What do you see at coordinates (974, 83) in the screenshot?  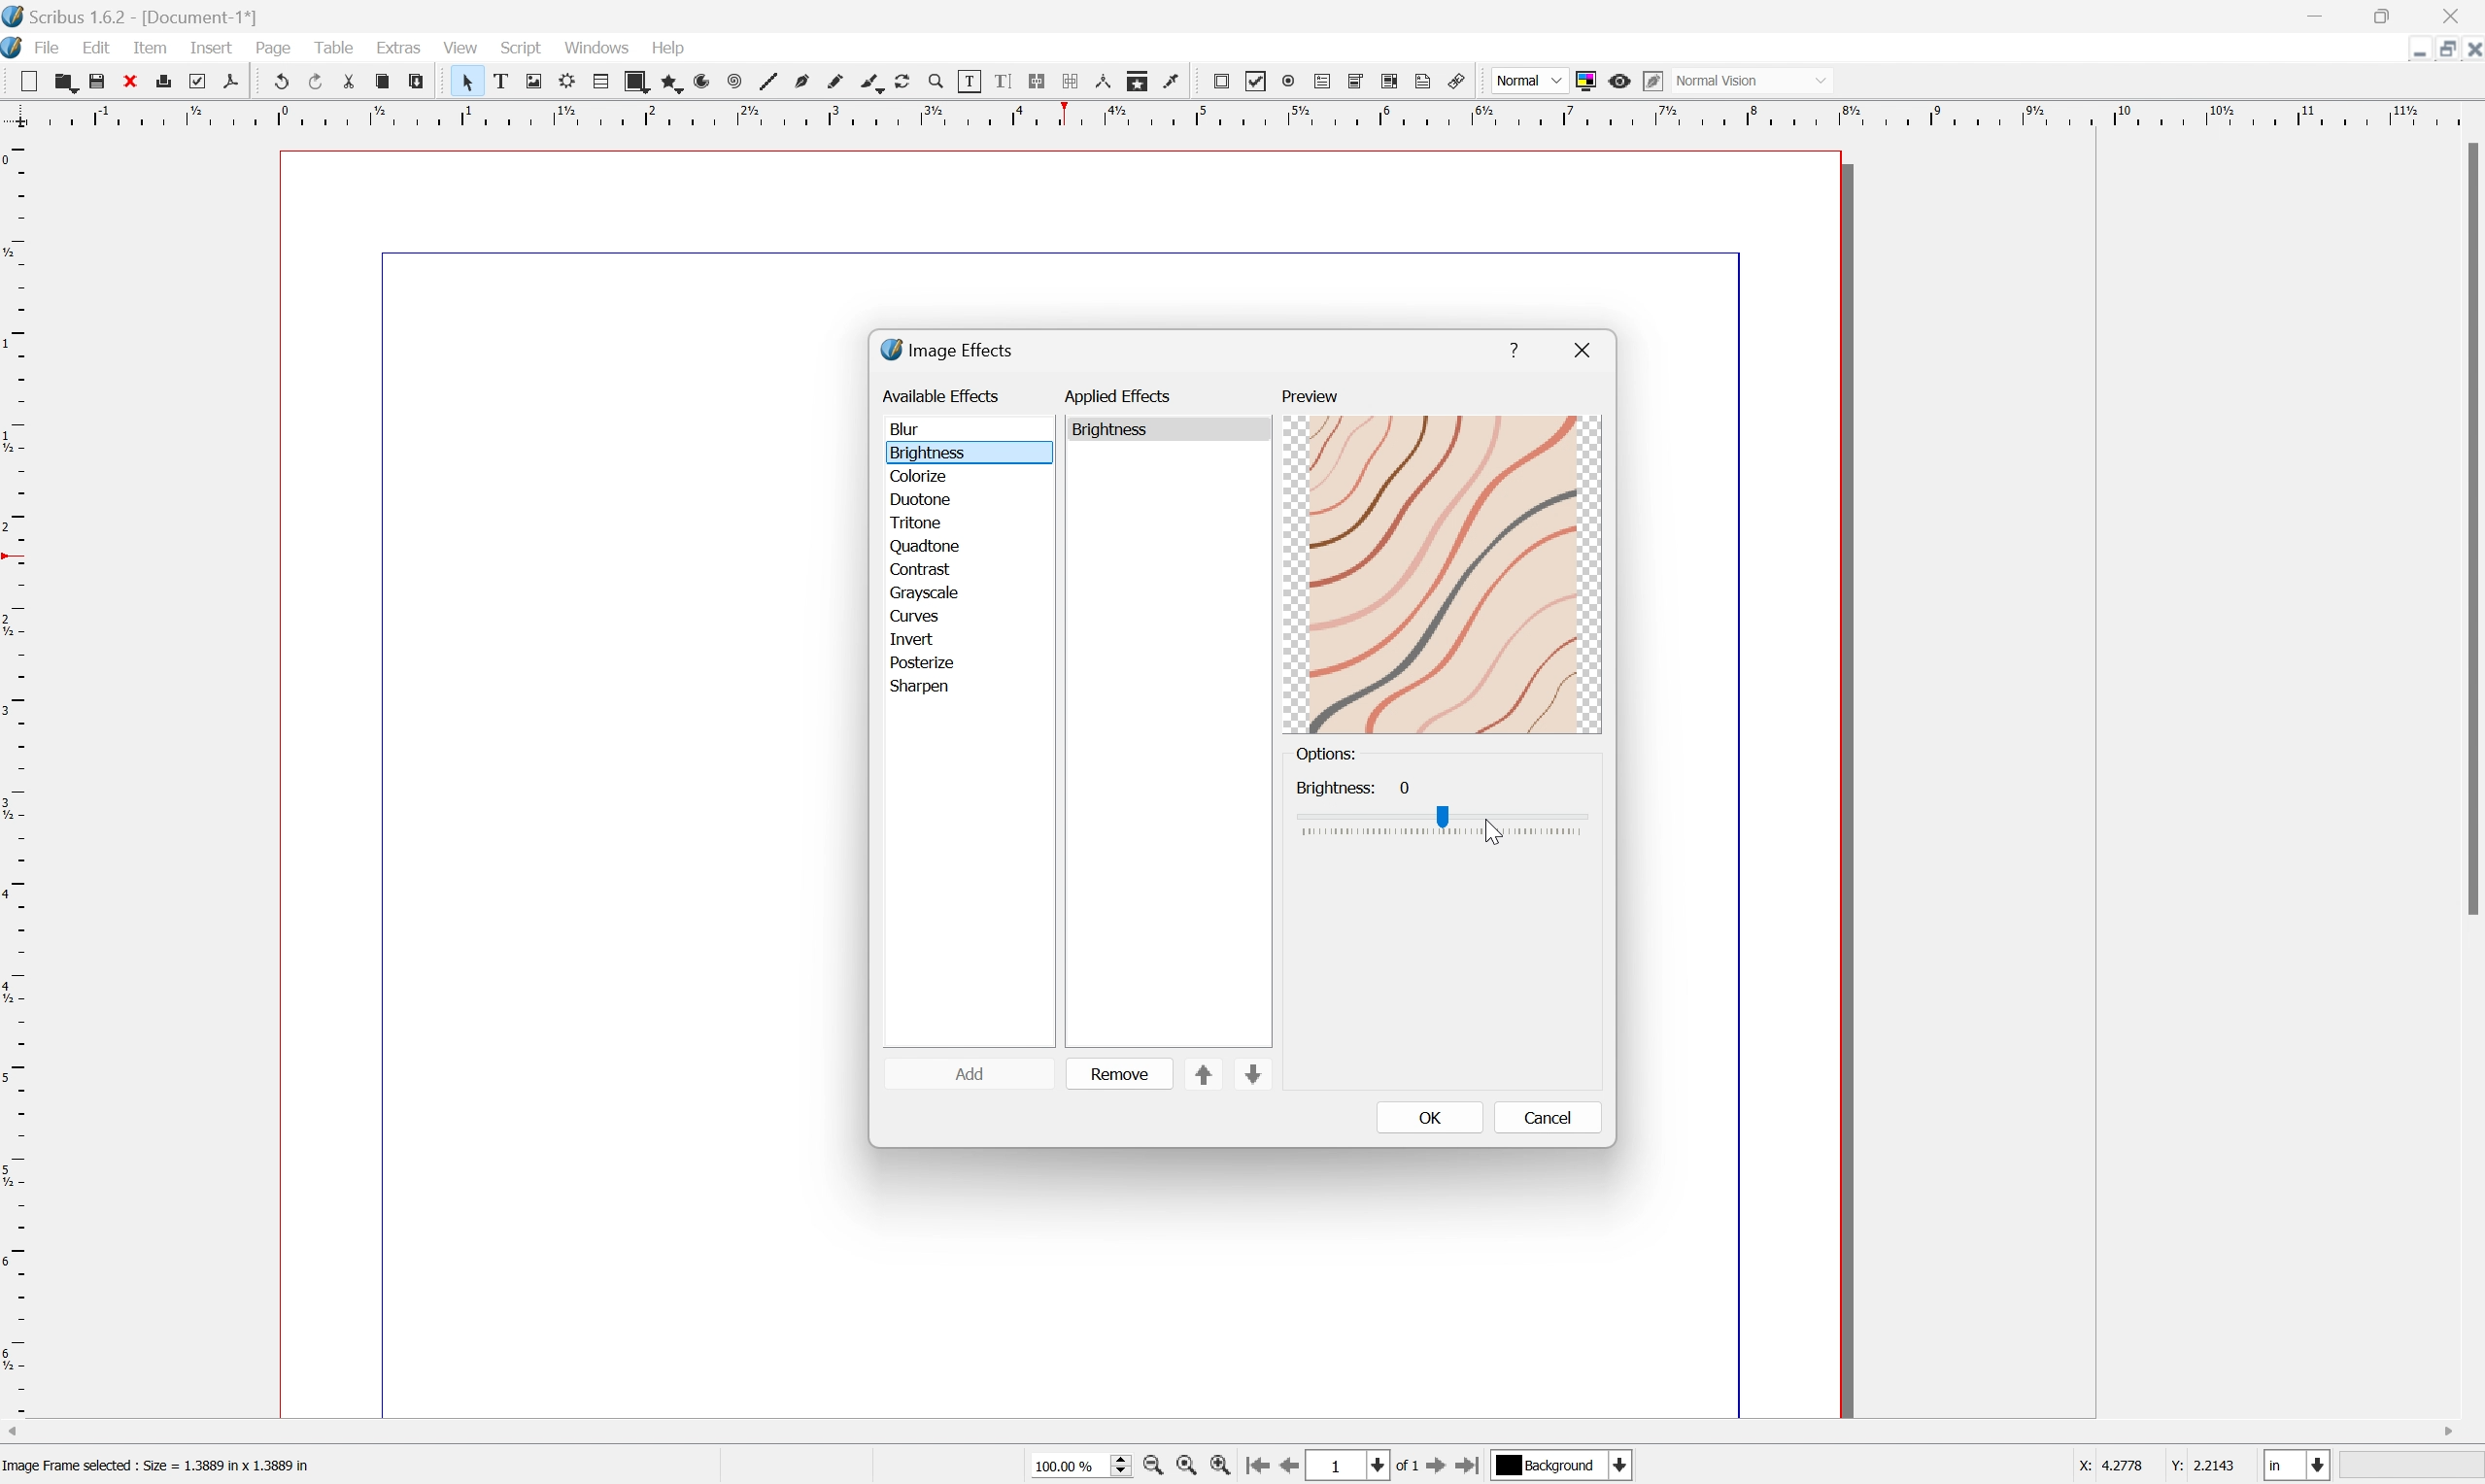 I see `Edit contents of frame` at bounding box center [974, 83].